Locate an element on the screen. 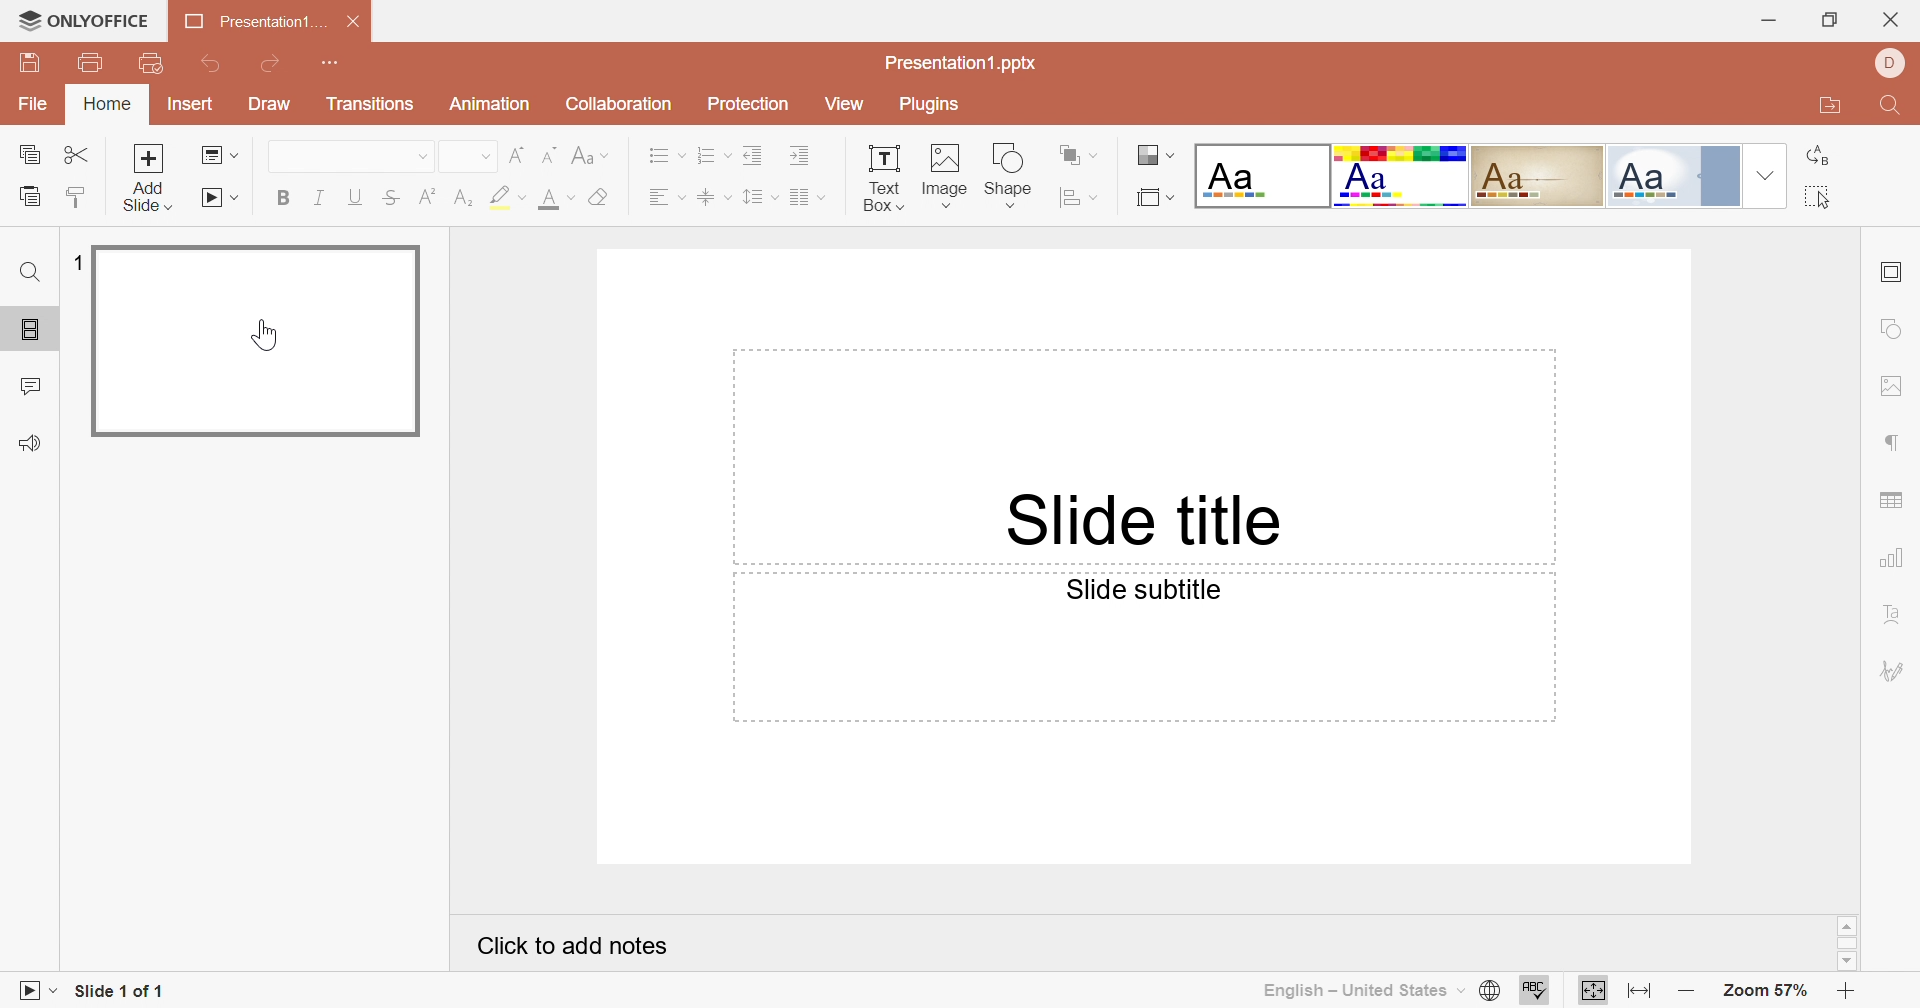 This screenshot has height=1008, width=1920. Add slide is located at coordinates (147, 157).